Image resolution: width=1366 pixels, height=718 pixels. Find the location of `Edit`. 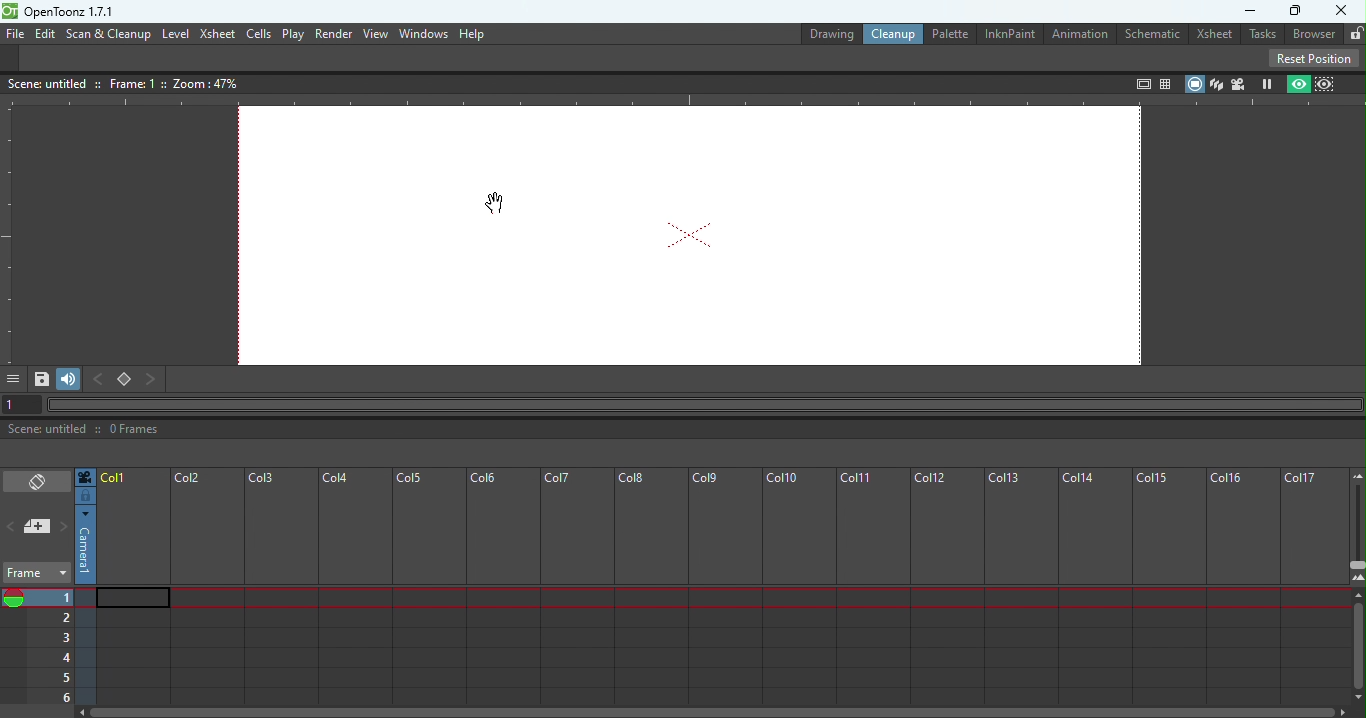

Edit is located at coordinates (44, 33).